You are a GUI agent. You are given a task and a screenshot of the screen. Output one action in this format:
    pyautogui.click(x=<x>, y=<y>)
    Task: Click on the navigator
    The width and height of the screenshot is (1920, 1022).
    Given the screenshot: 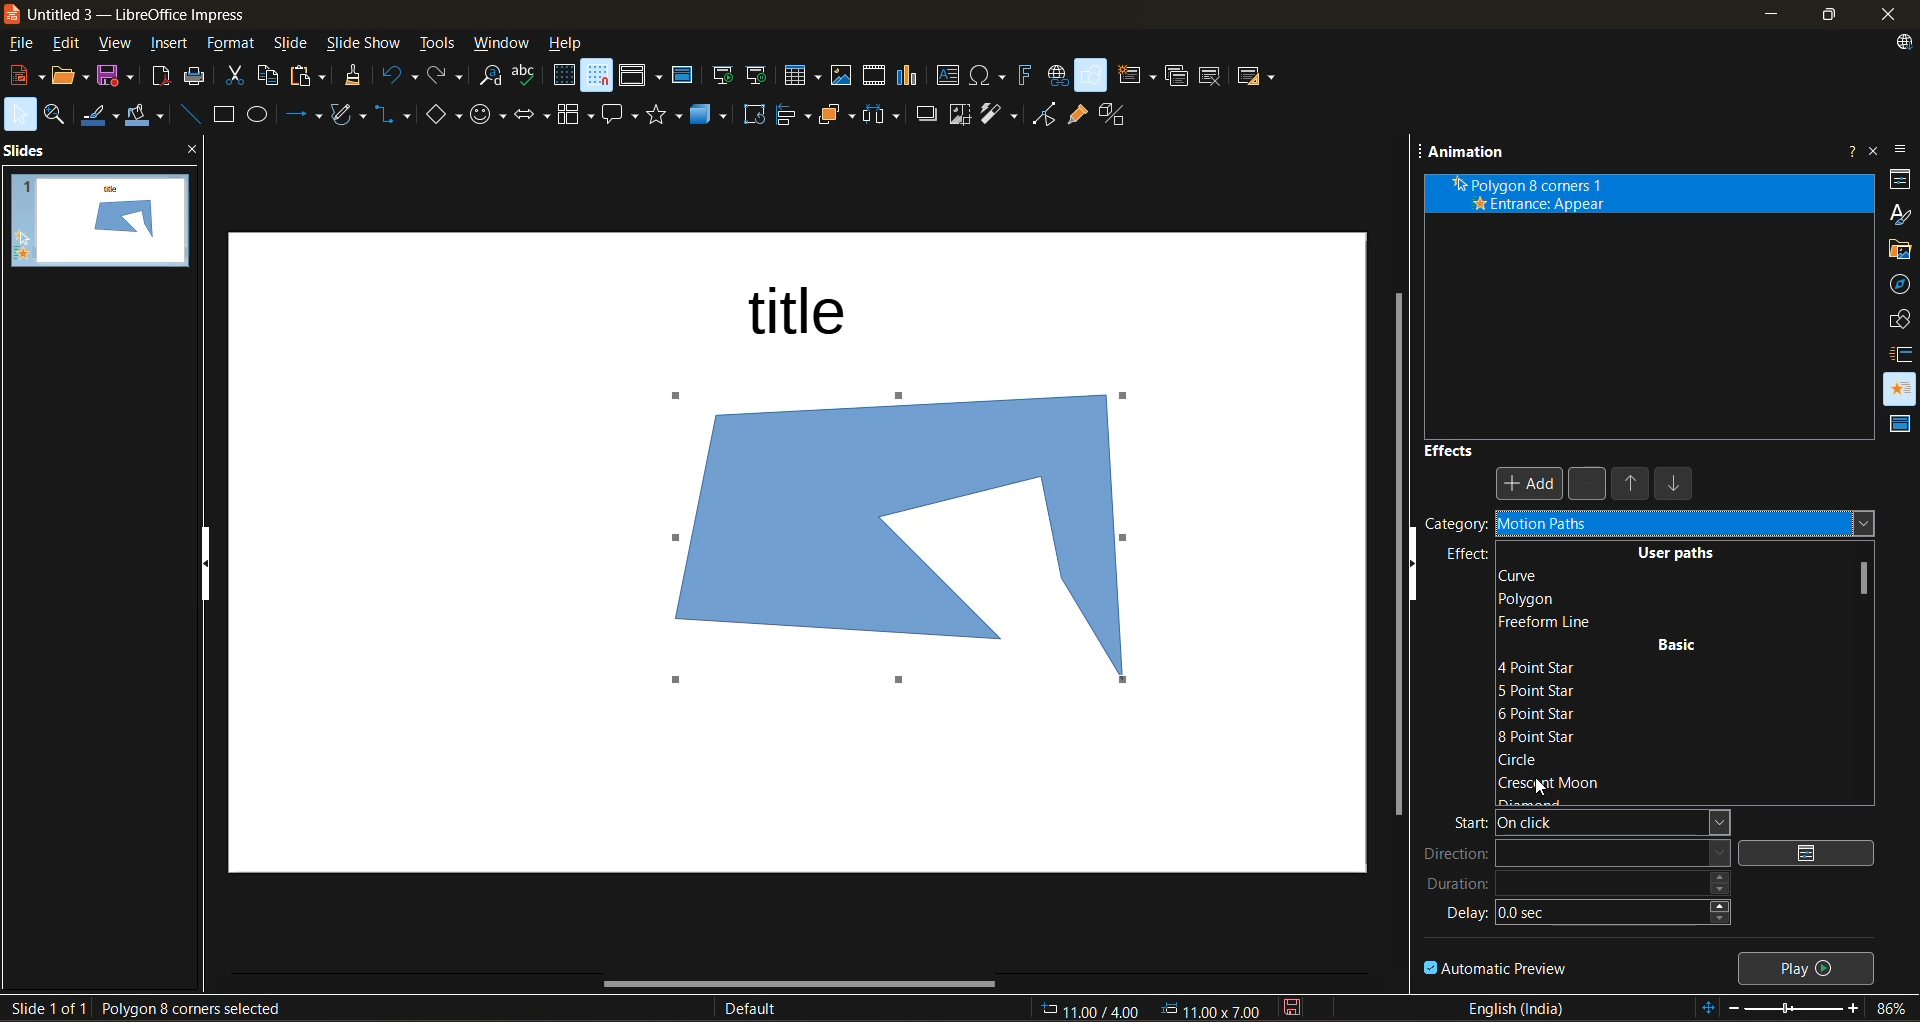 What is the action you would take?
    pyautogui.click(x=1903, y=285)
    